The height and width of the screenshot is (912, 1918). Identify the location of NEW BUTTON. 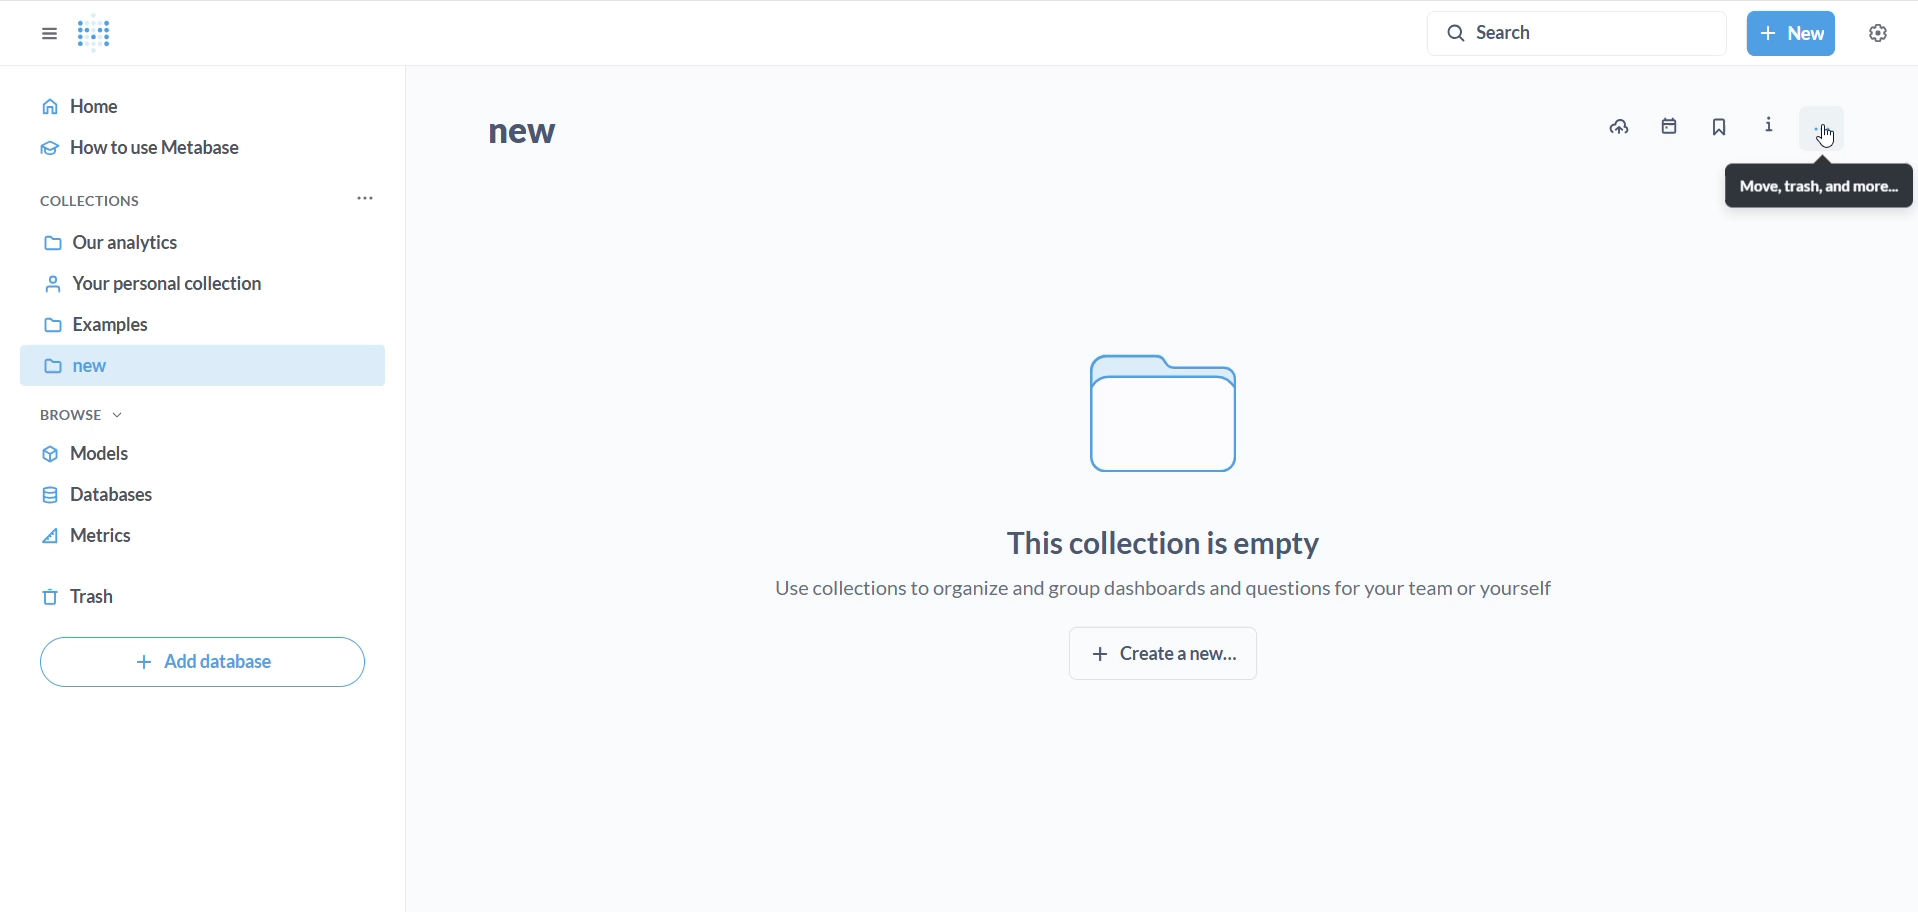
(1792, 35).